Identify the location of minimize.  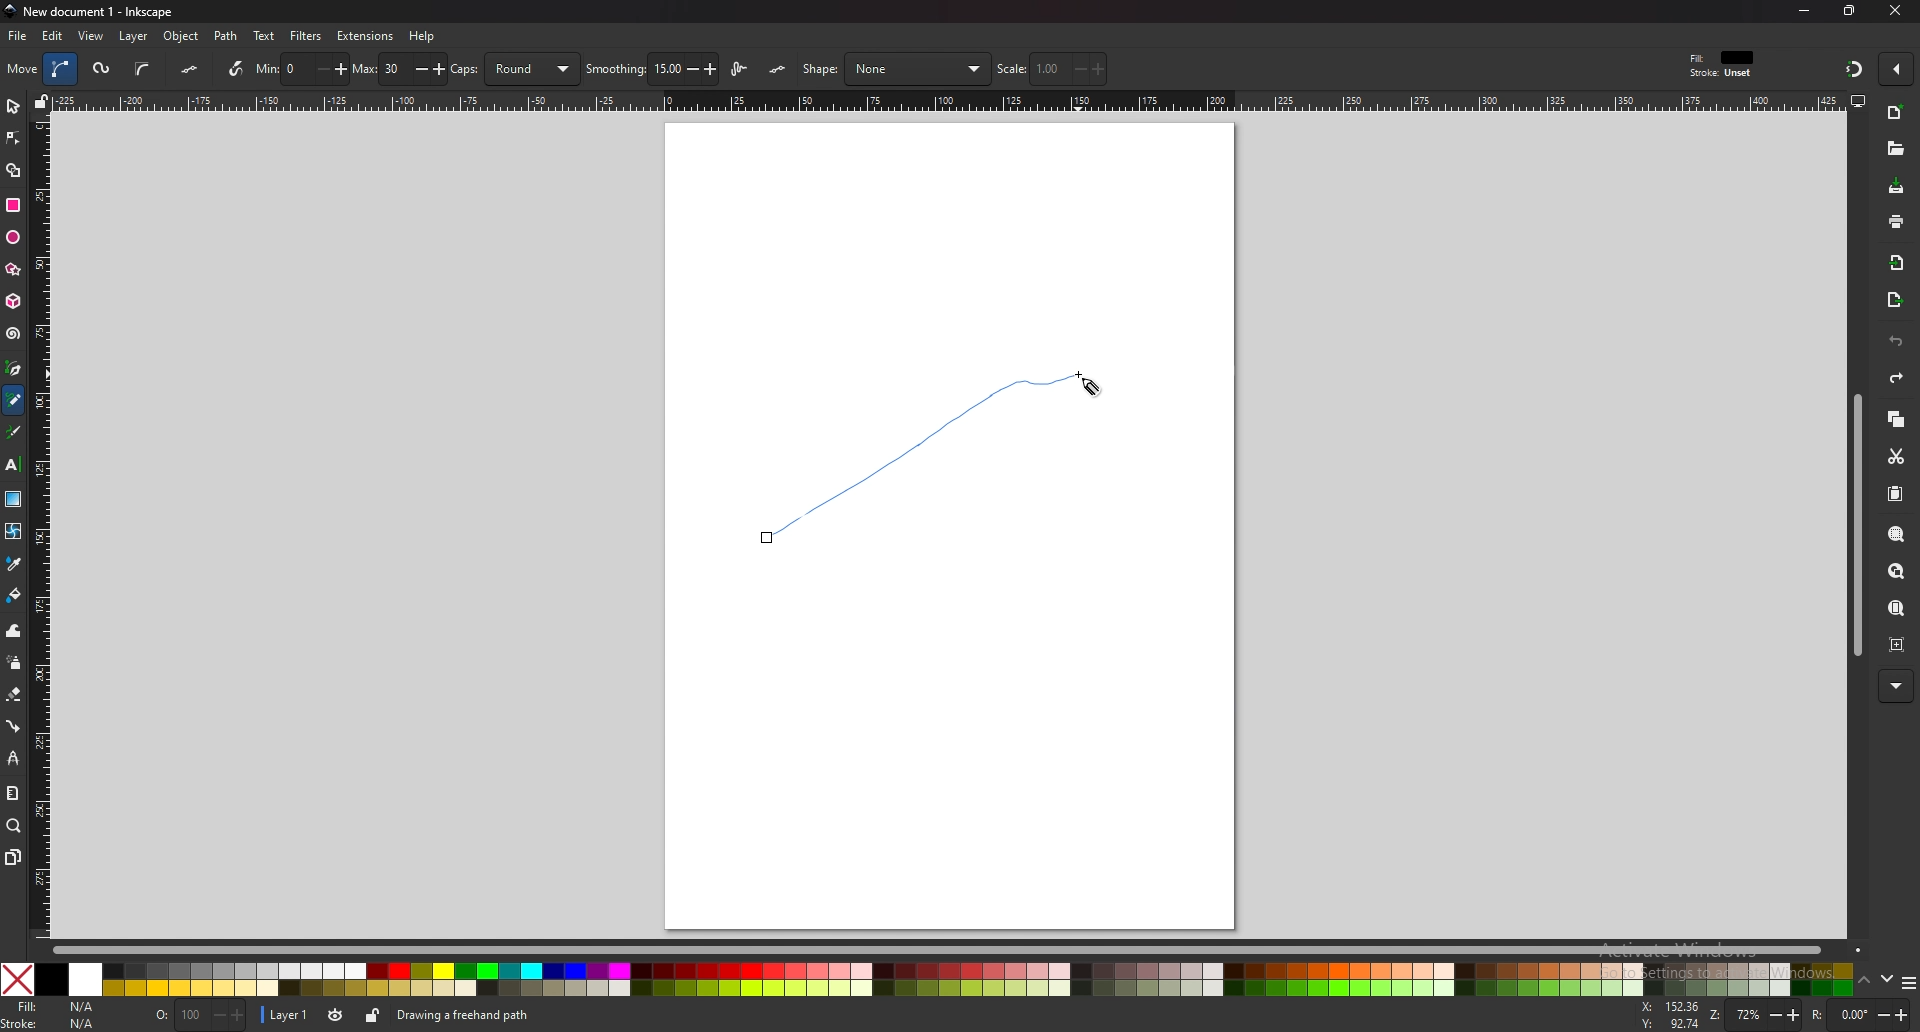
(1803, 12).